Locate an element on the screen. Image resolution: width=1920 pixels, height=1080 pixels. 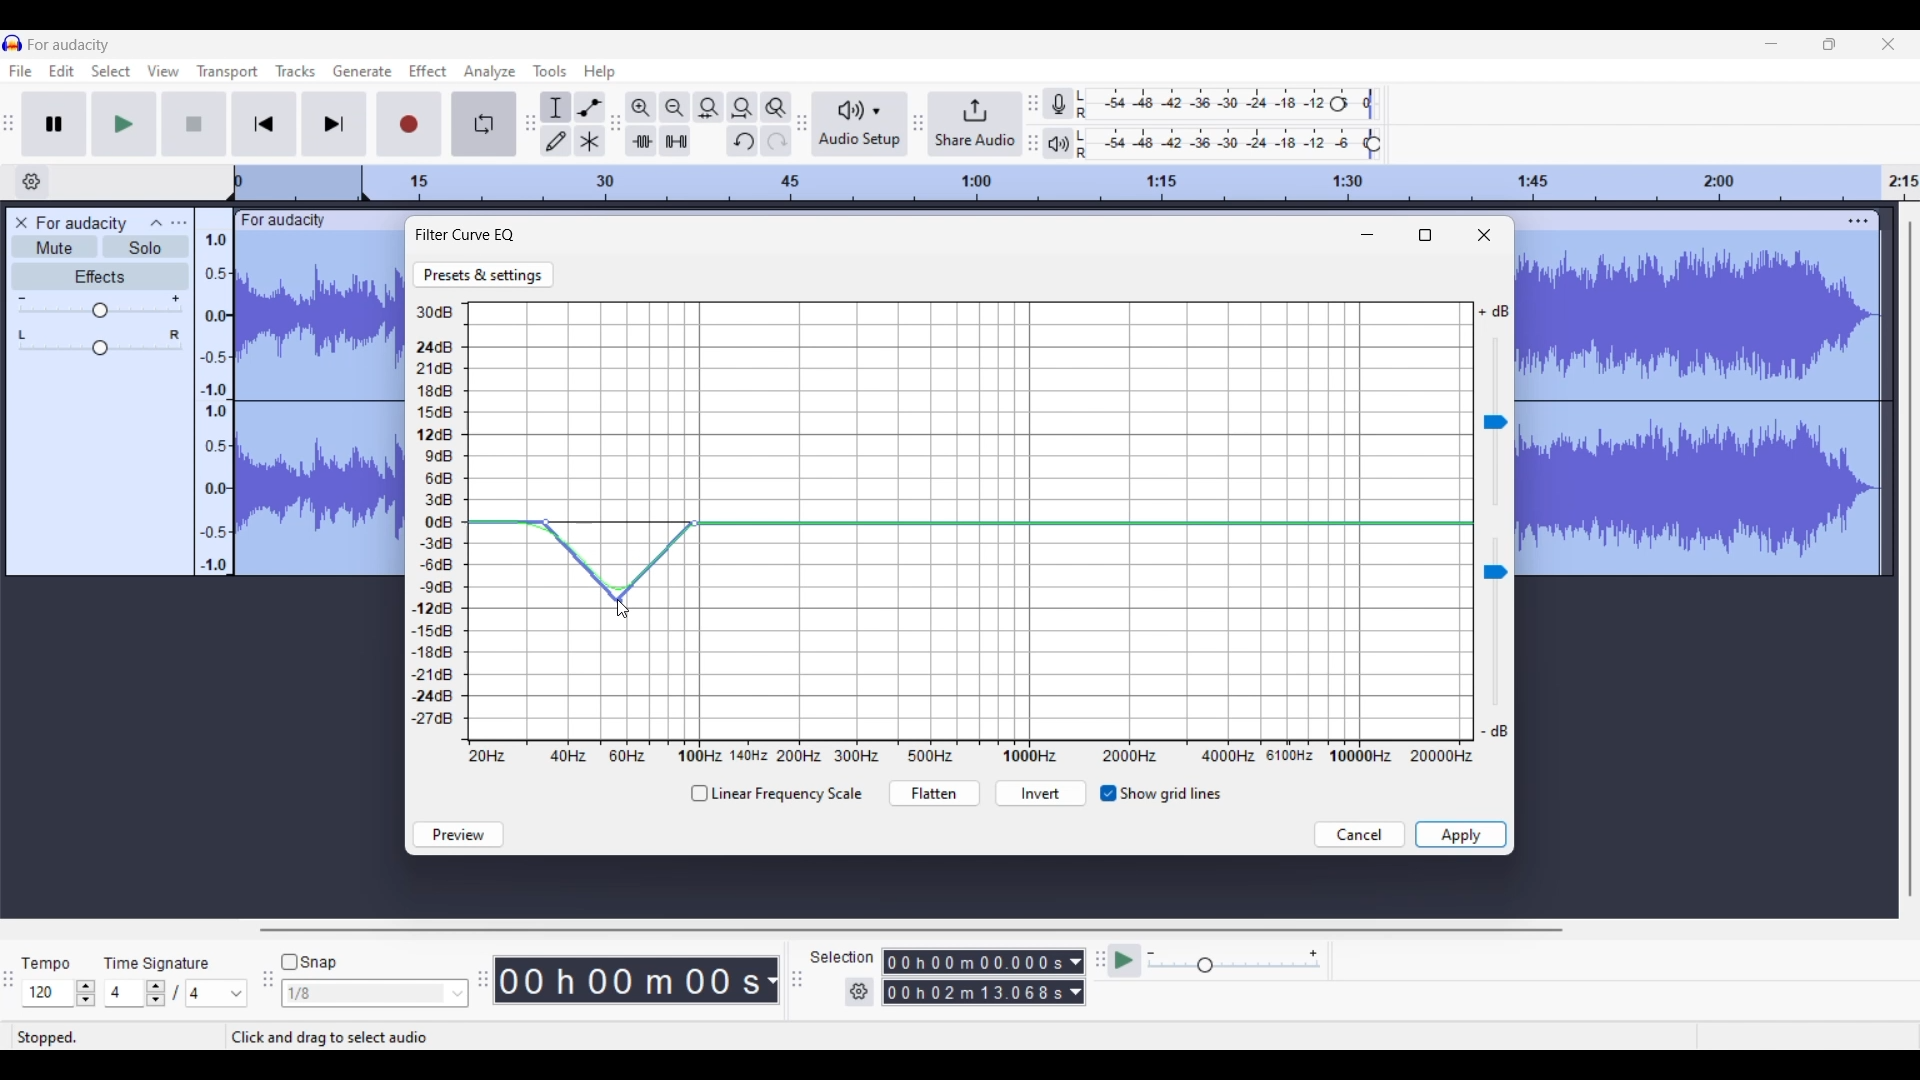
Play/Play once is located at coordinates (123, 124).